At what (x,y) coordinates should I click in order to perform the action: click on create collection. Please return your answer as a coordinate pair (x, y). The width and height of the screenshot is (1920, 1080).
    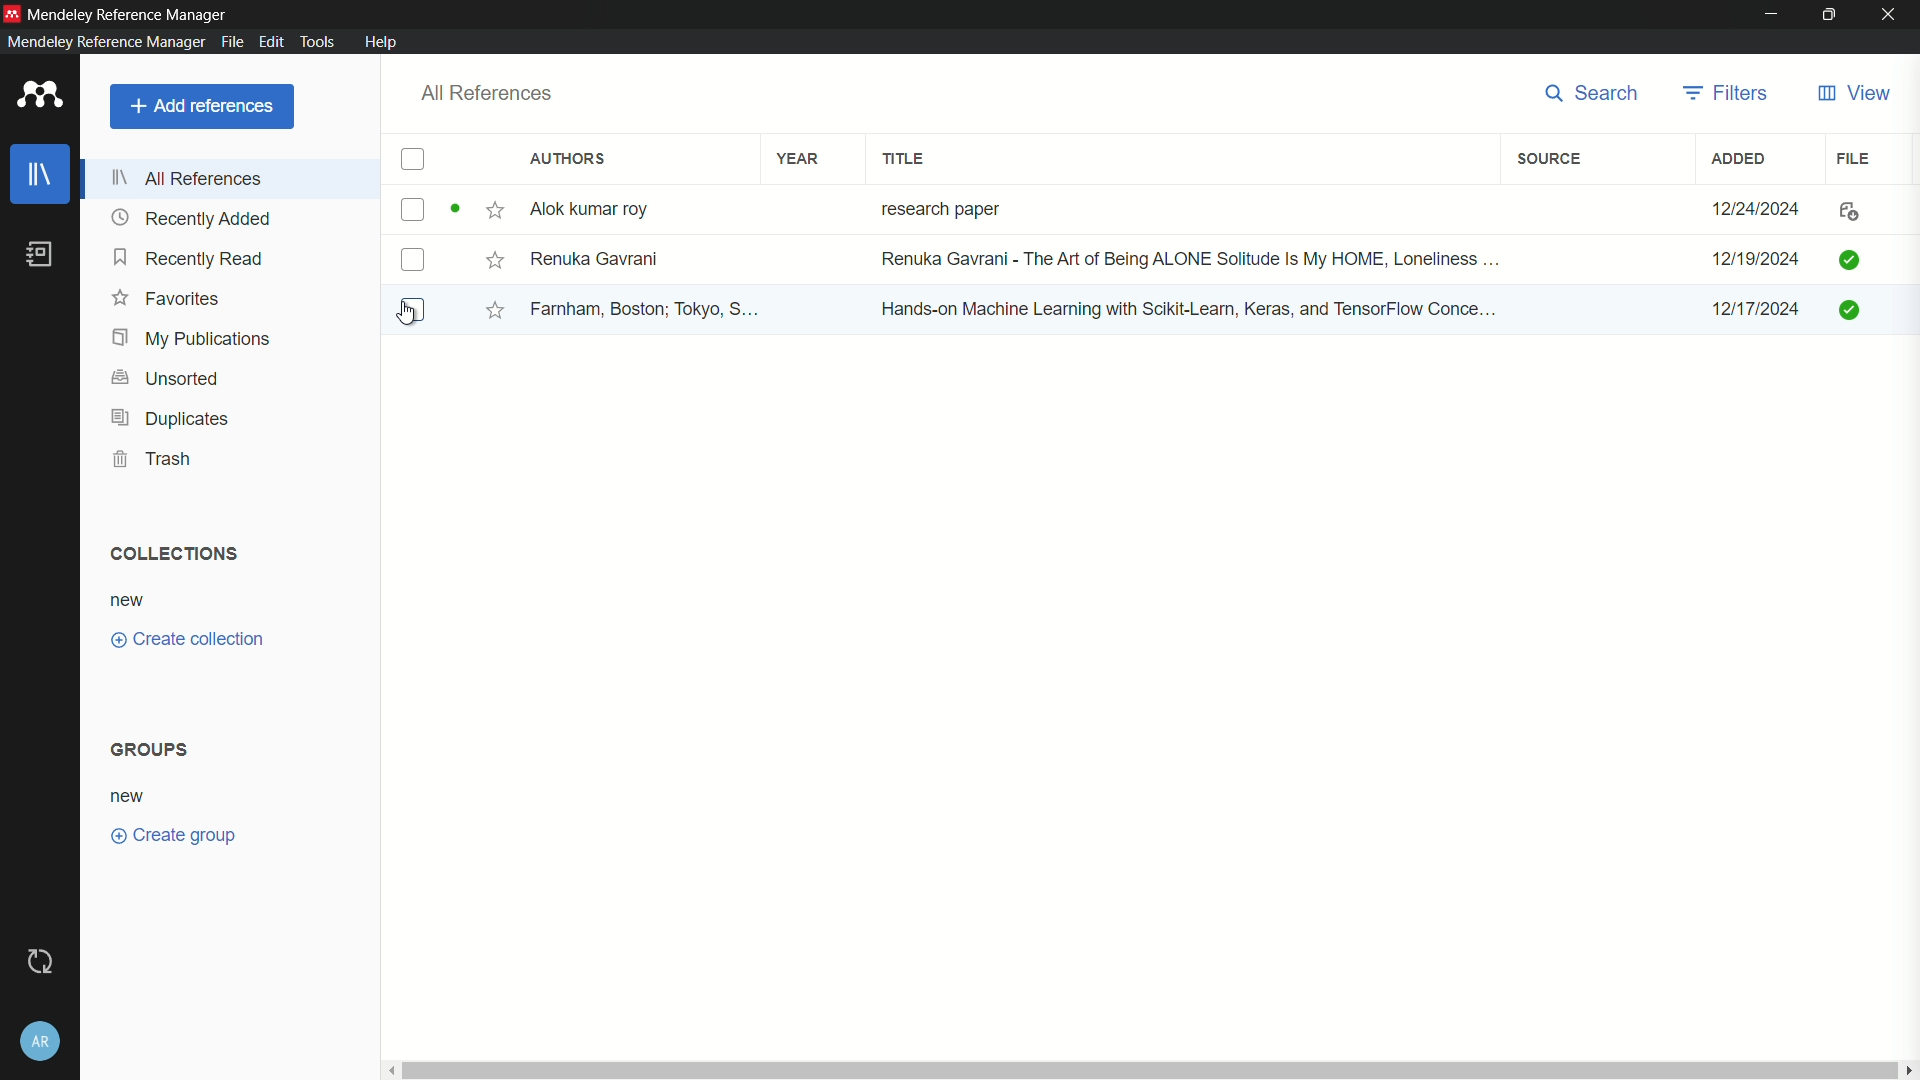
    Looking at the image, I should click on (185, 640).